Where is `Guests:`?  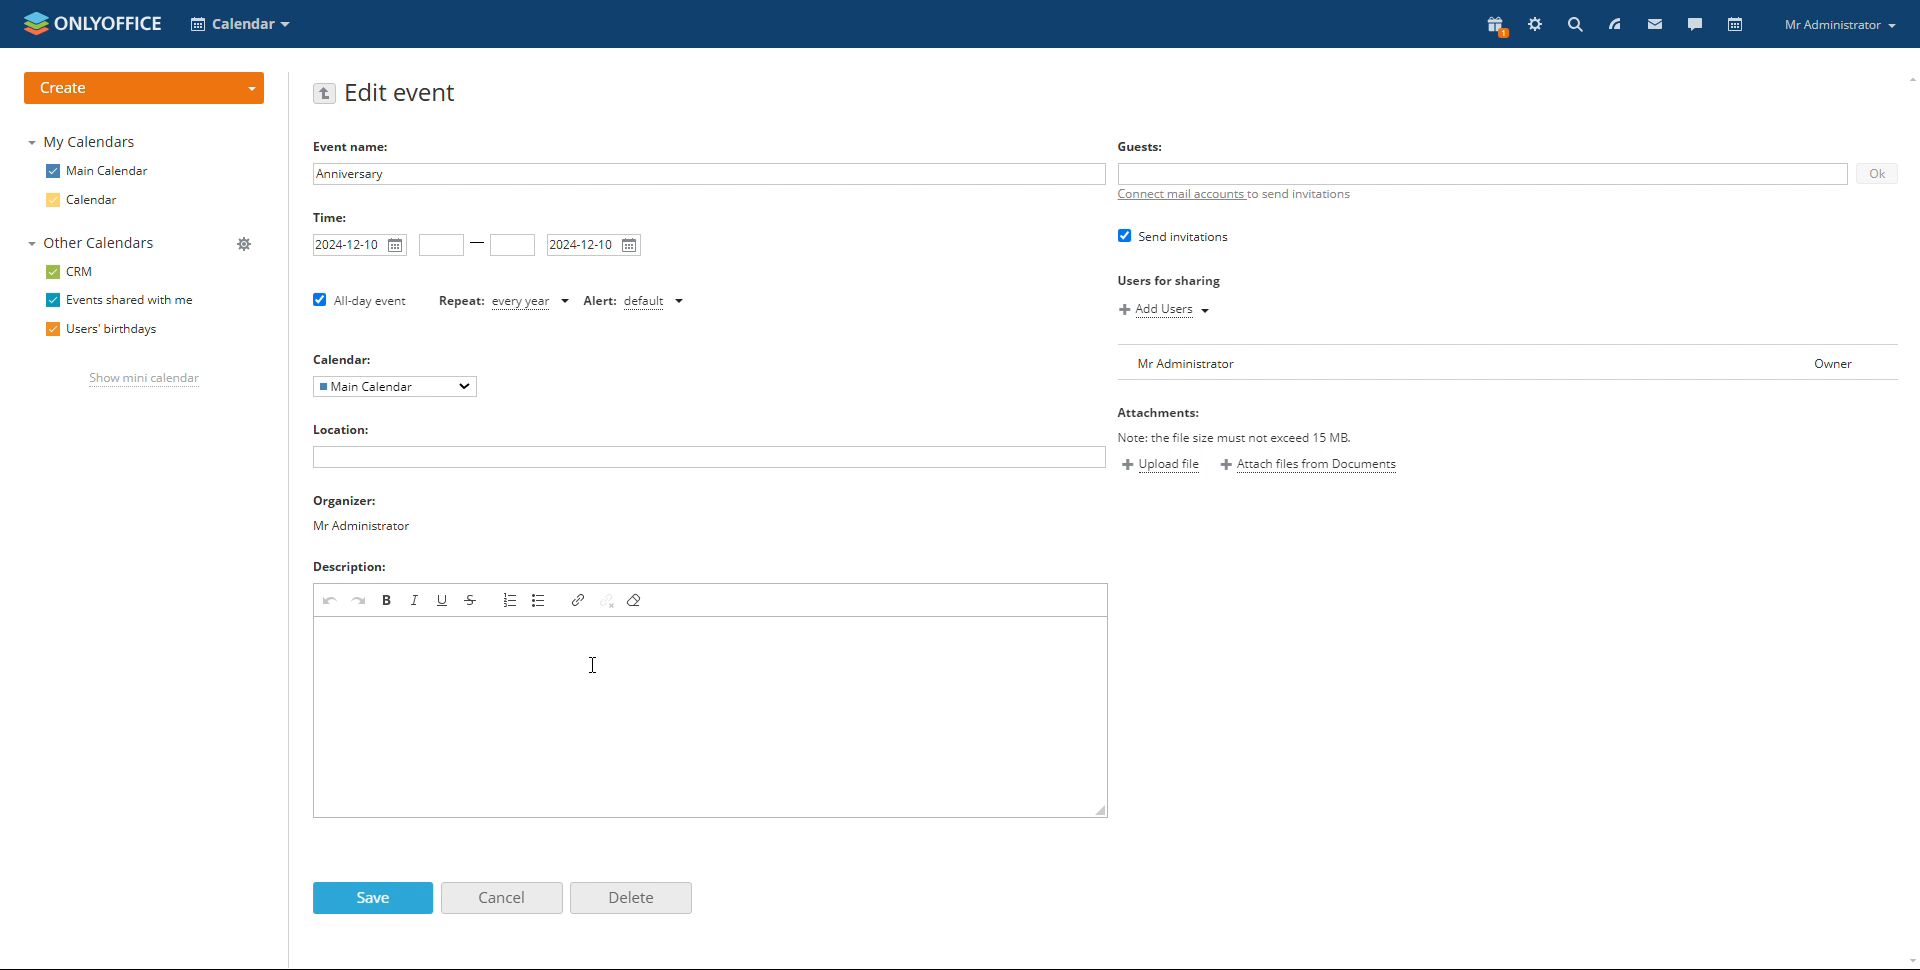 Guests: is located at coordinates (1140, 145).